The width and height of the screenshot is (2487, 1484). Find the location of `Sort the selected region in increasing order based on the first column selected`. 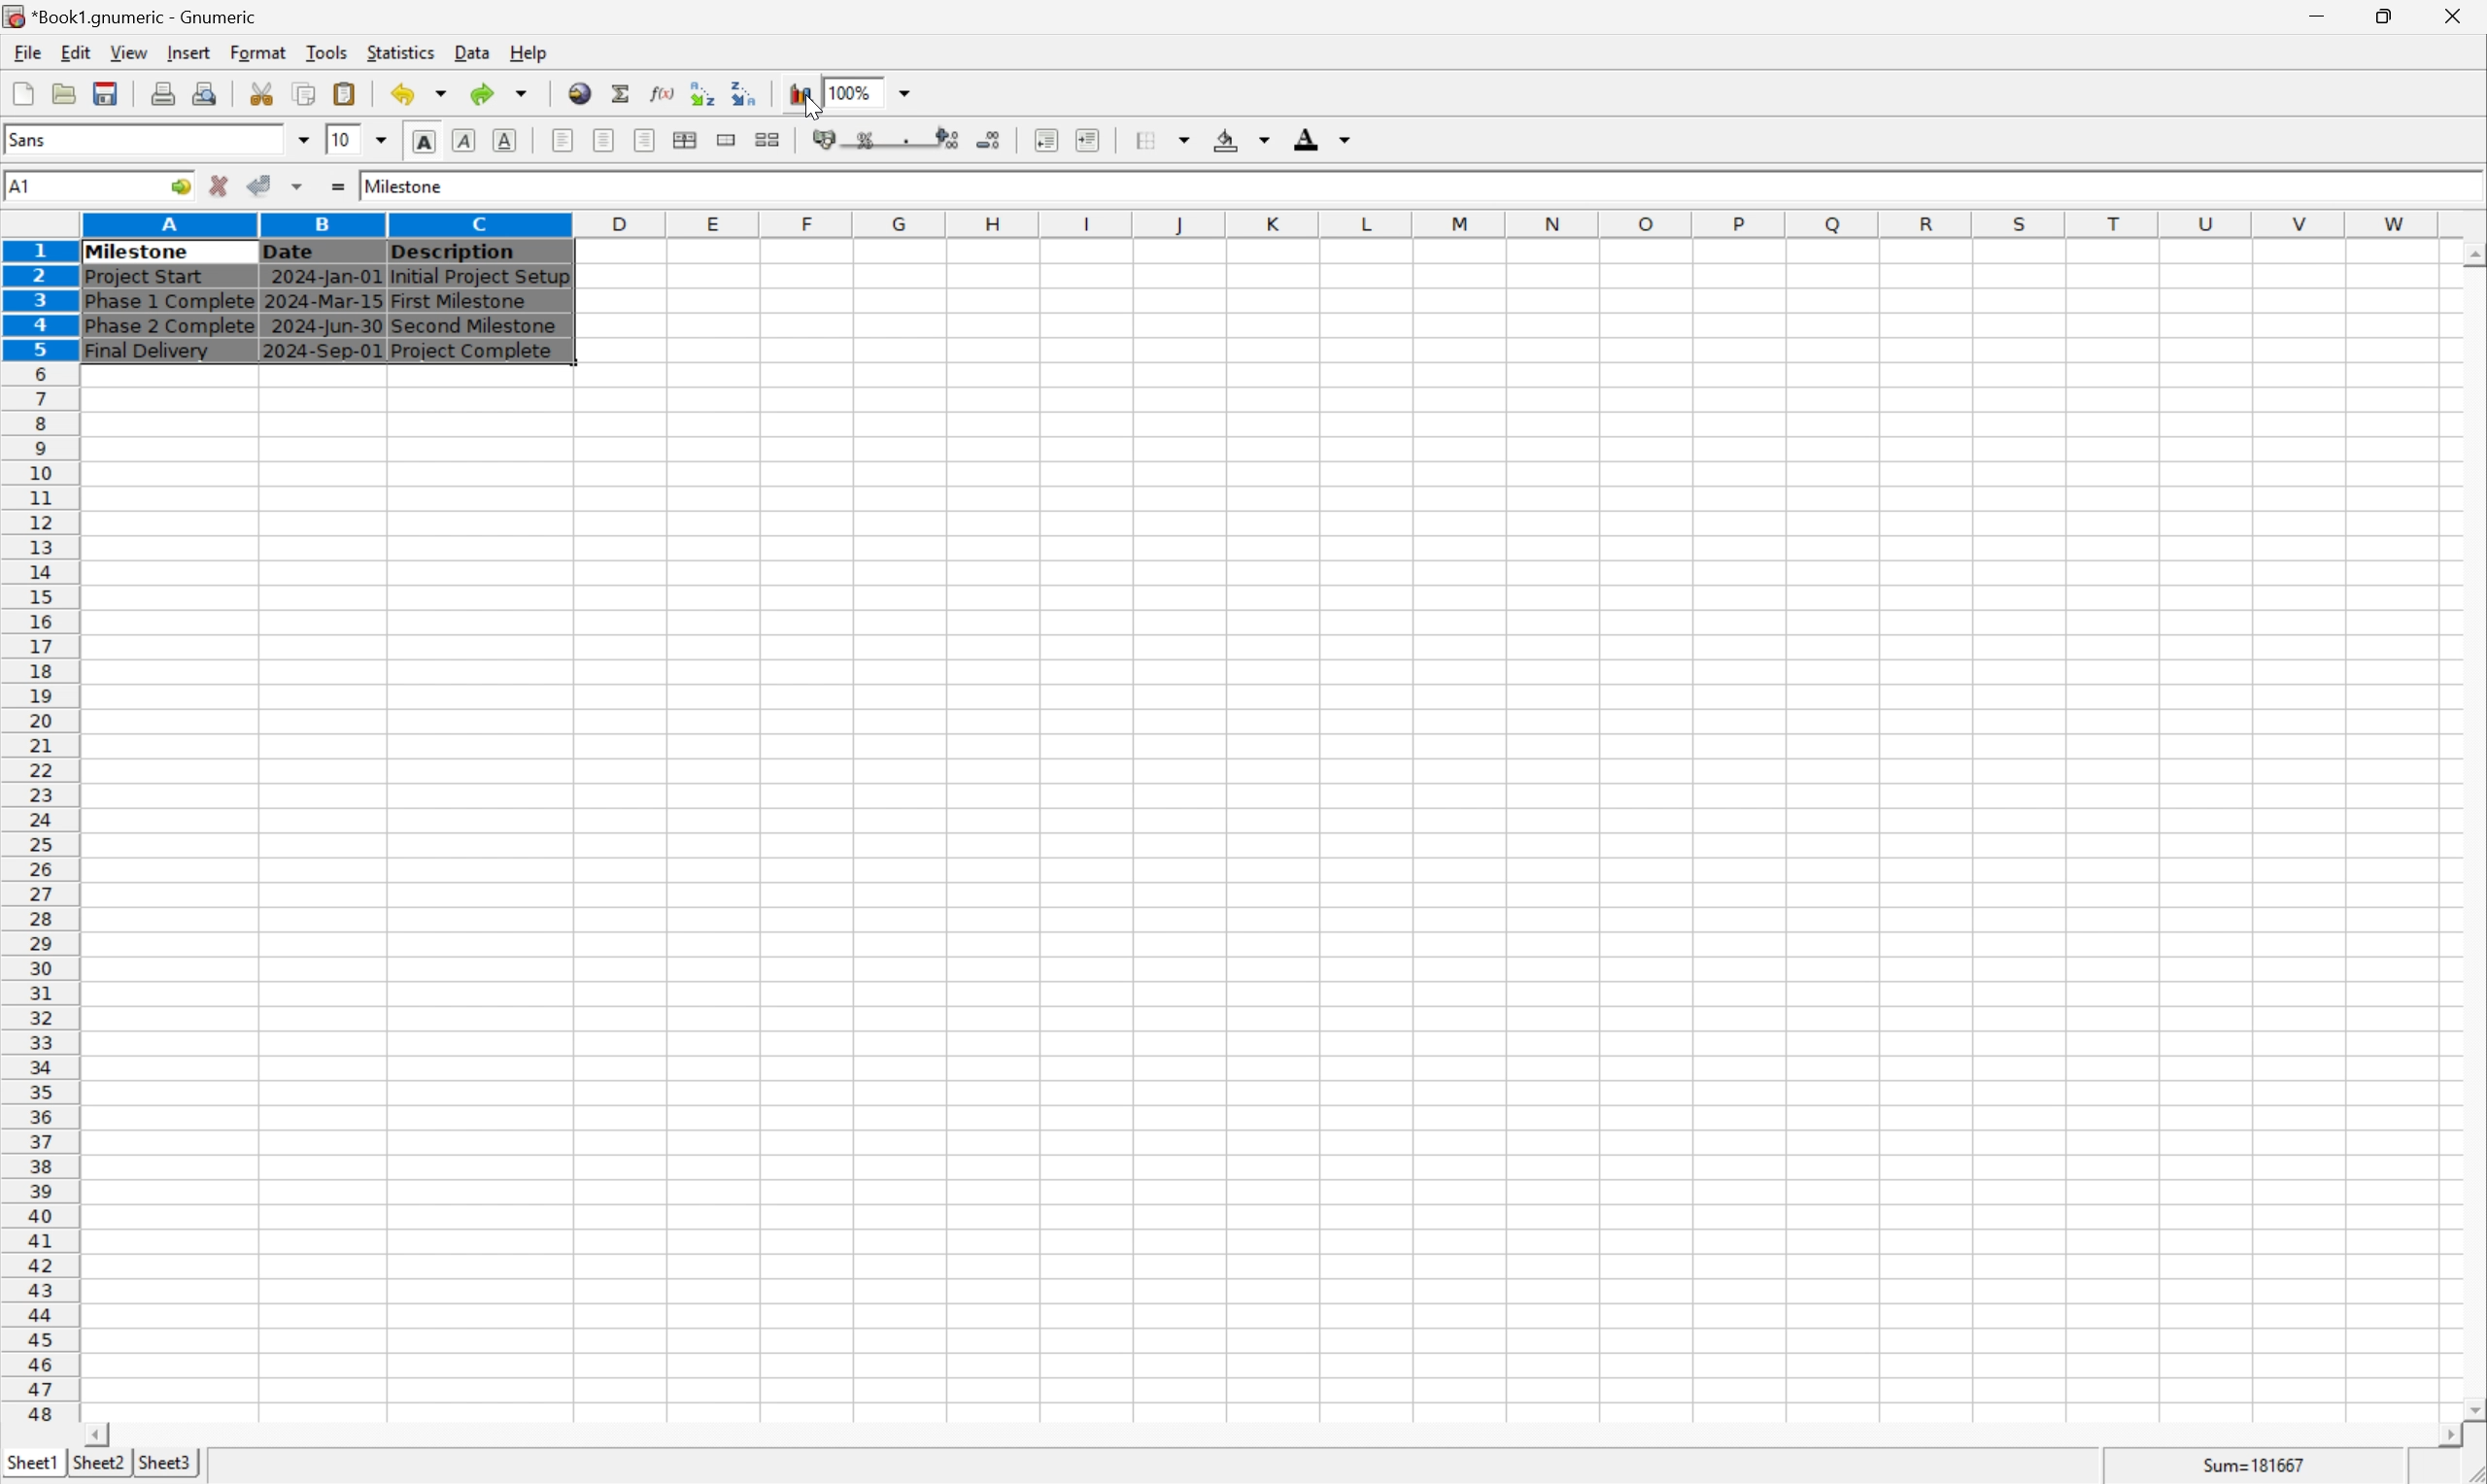

Sort the selected region in increasing order based on the first column selected is located at coordinates (698, 93).